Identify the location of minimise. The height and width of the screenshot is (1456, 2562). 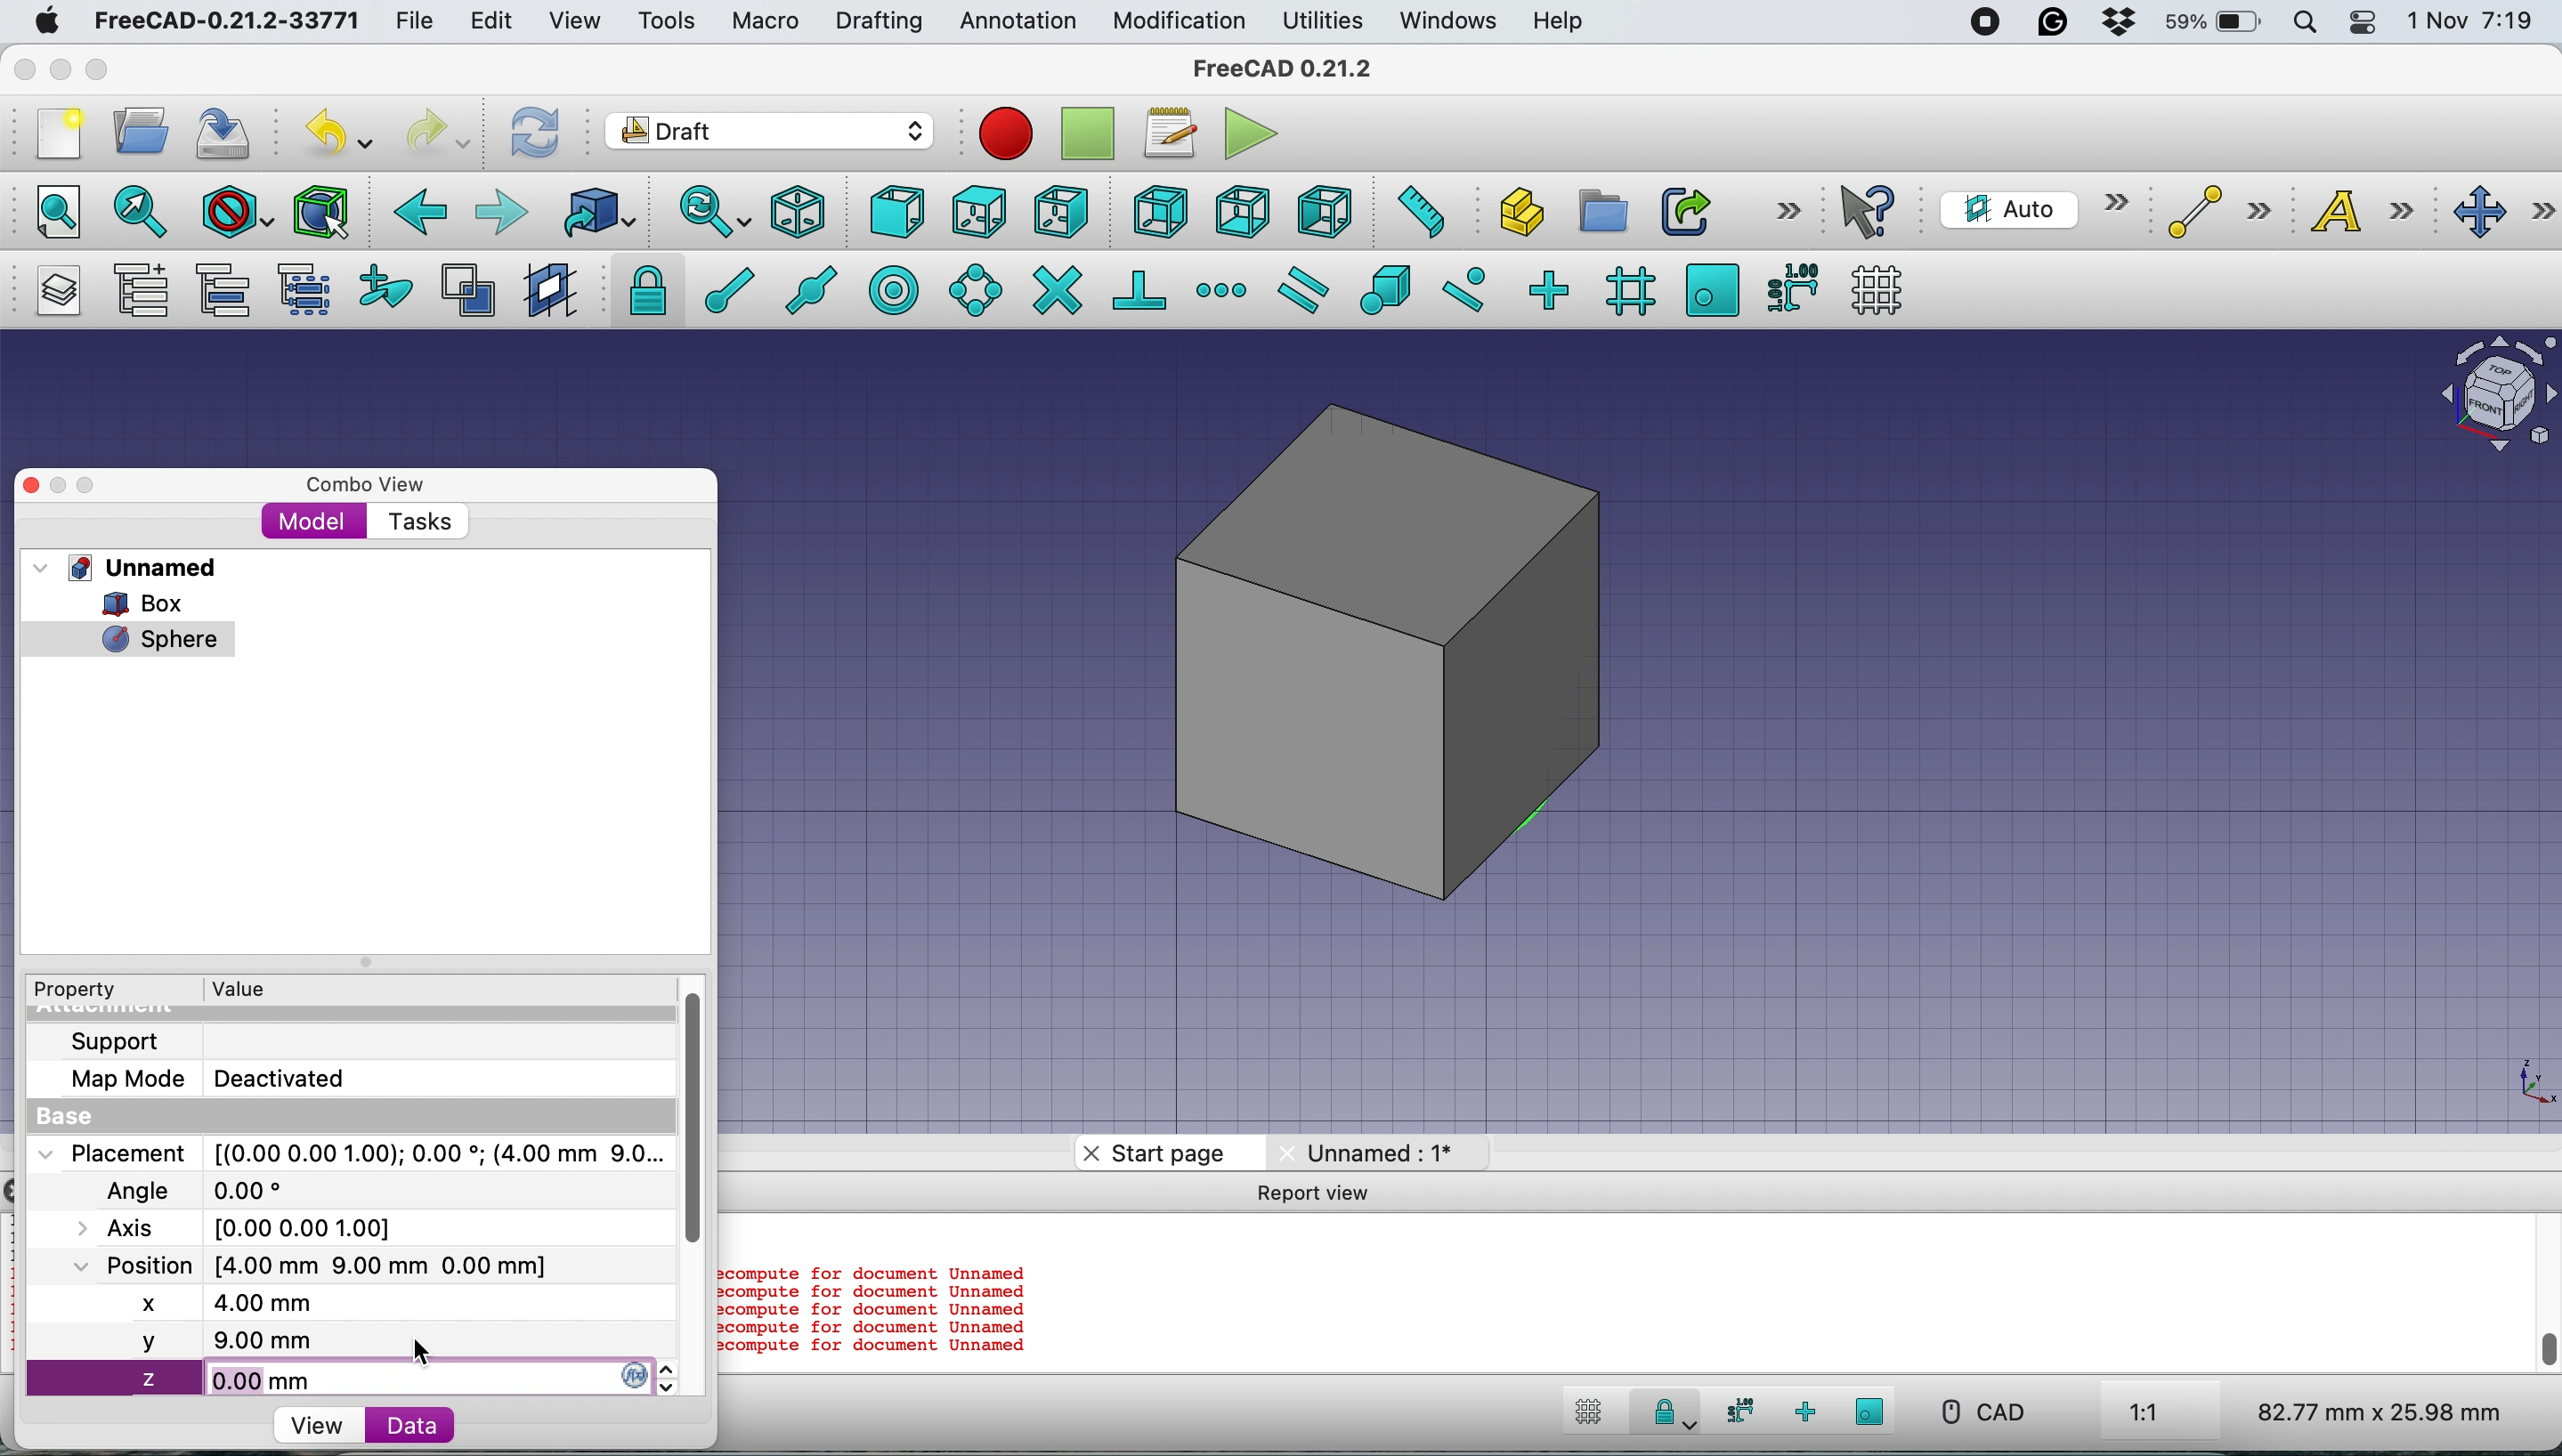
(58, 69).